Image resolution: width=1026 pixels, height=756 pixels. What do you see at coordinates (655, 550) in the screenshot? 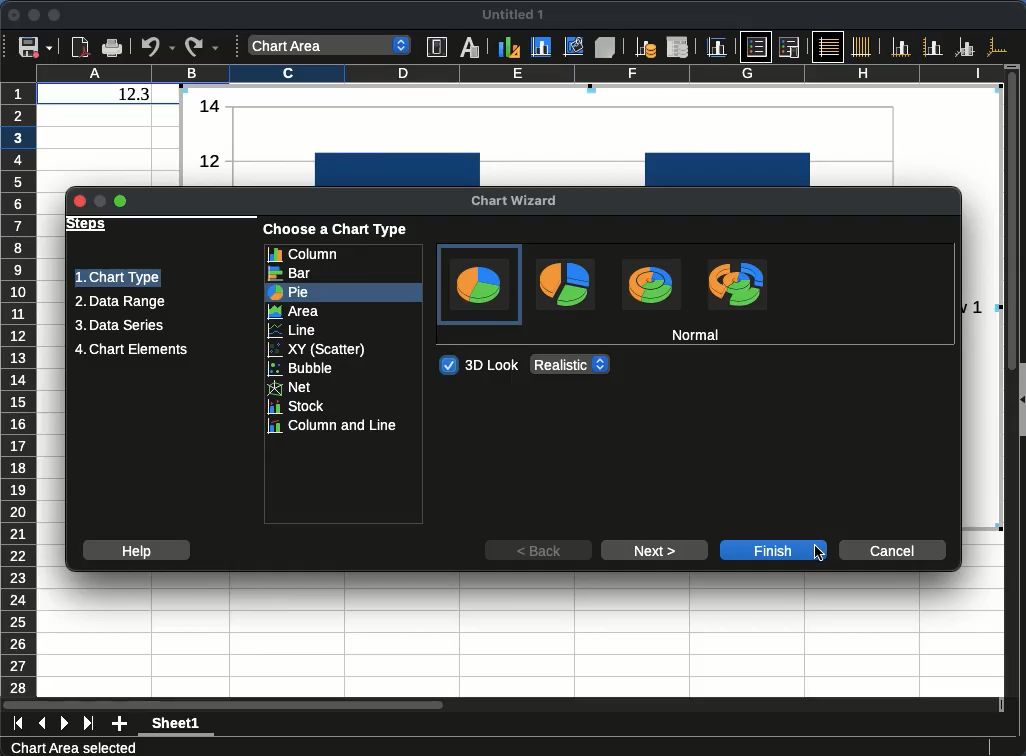
I see `next` at bounding box center [655, 550].